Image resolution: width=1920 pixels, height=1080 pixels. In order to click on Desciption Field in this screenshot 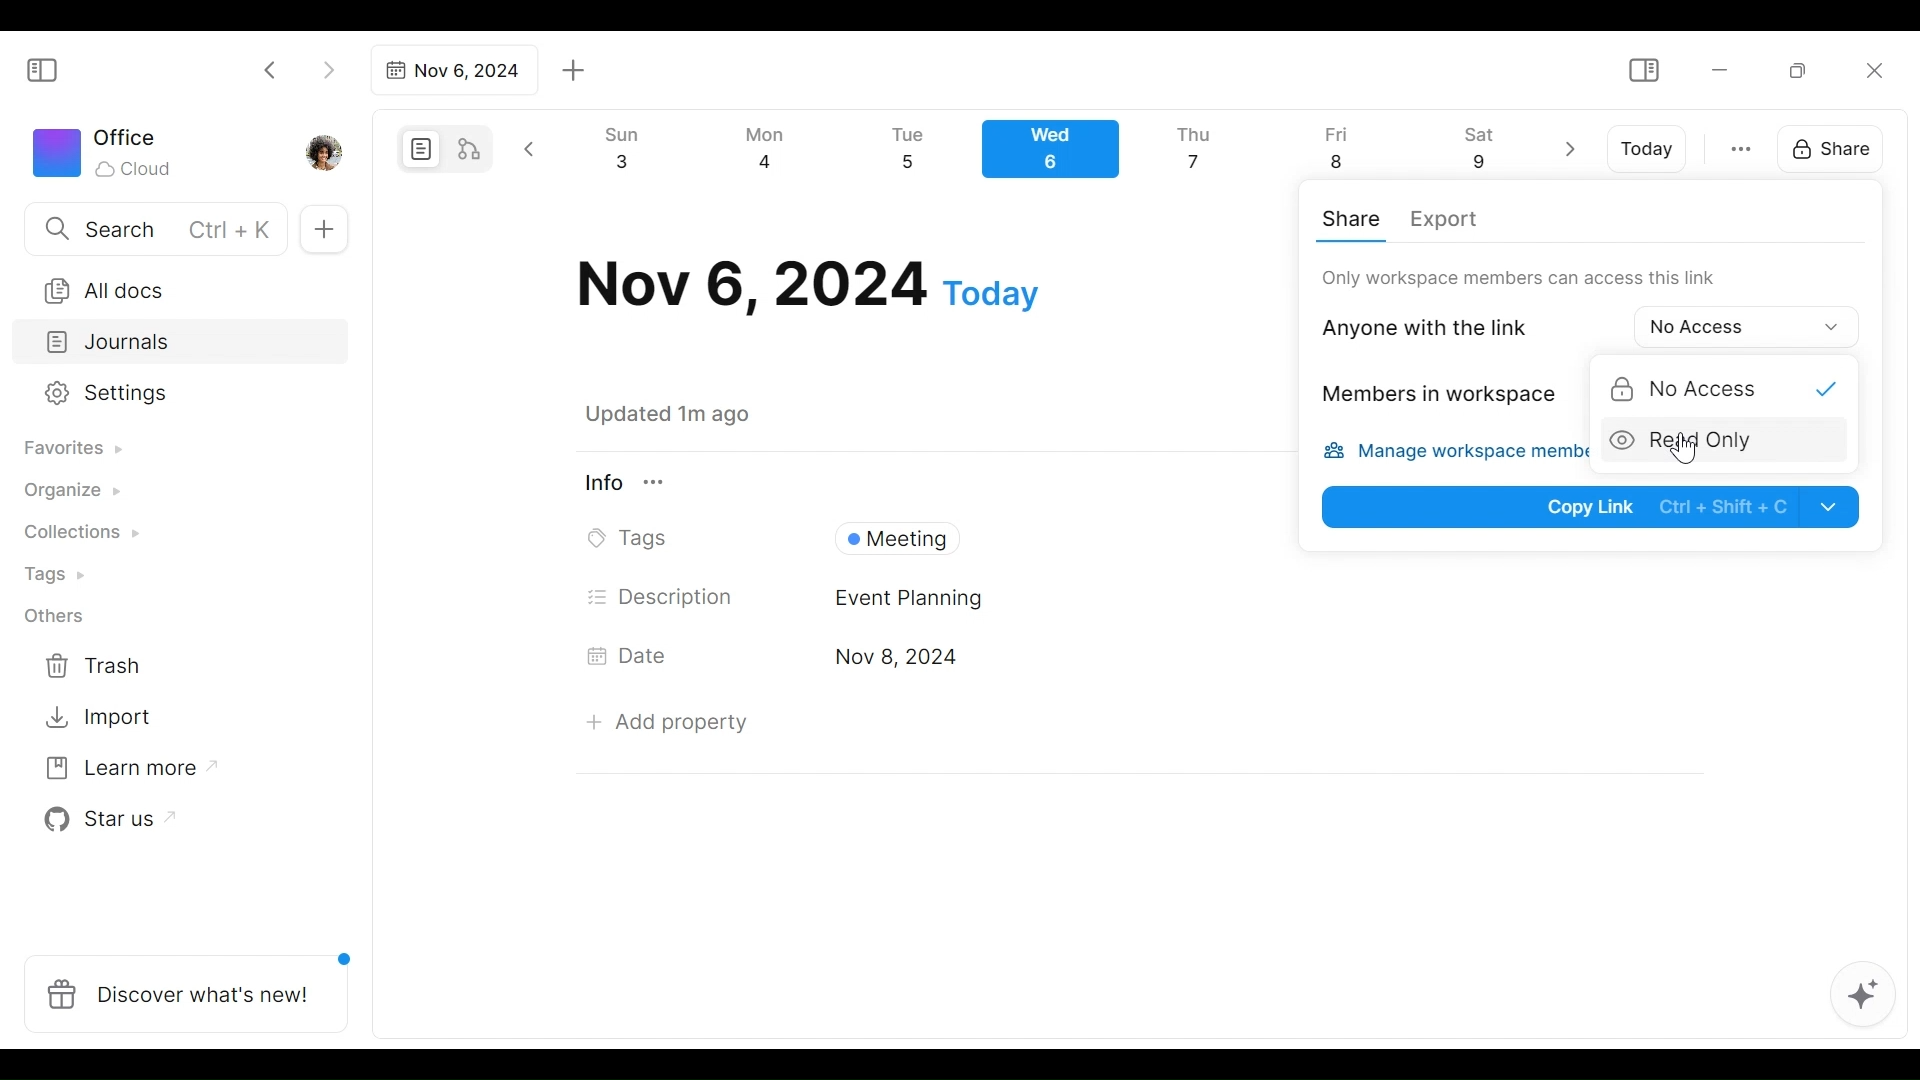, I will do `click(1264, 598)`.